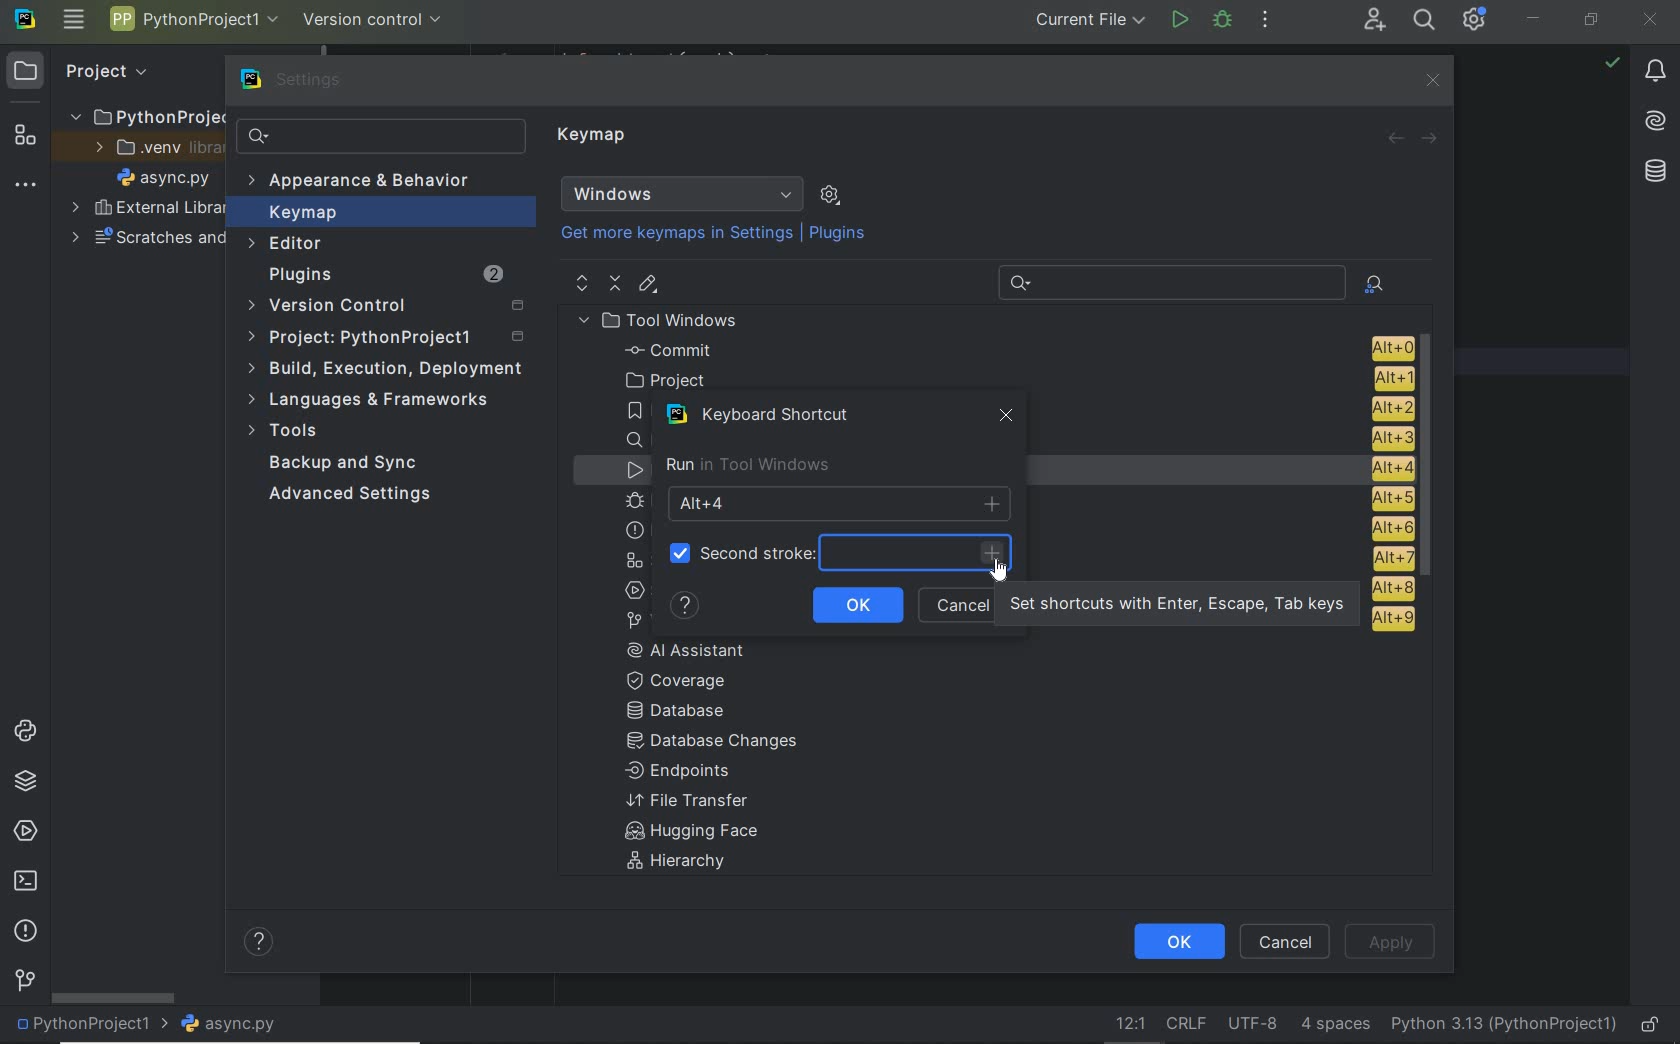  What do you see at coordinates (229, 1025) in the screenshot?
I see `file name` at bounding box center [229, 1025].